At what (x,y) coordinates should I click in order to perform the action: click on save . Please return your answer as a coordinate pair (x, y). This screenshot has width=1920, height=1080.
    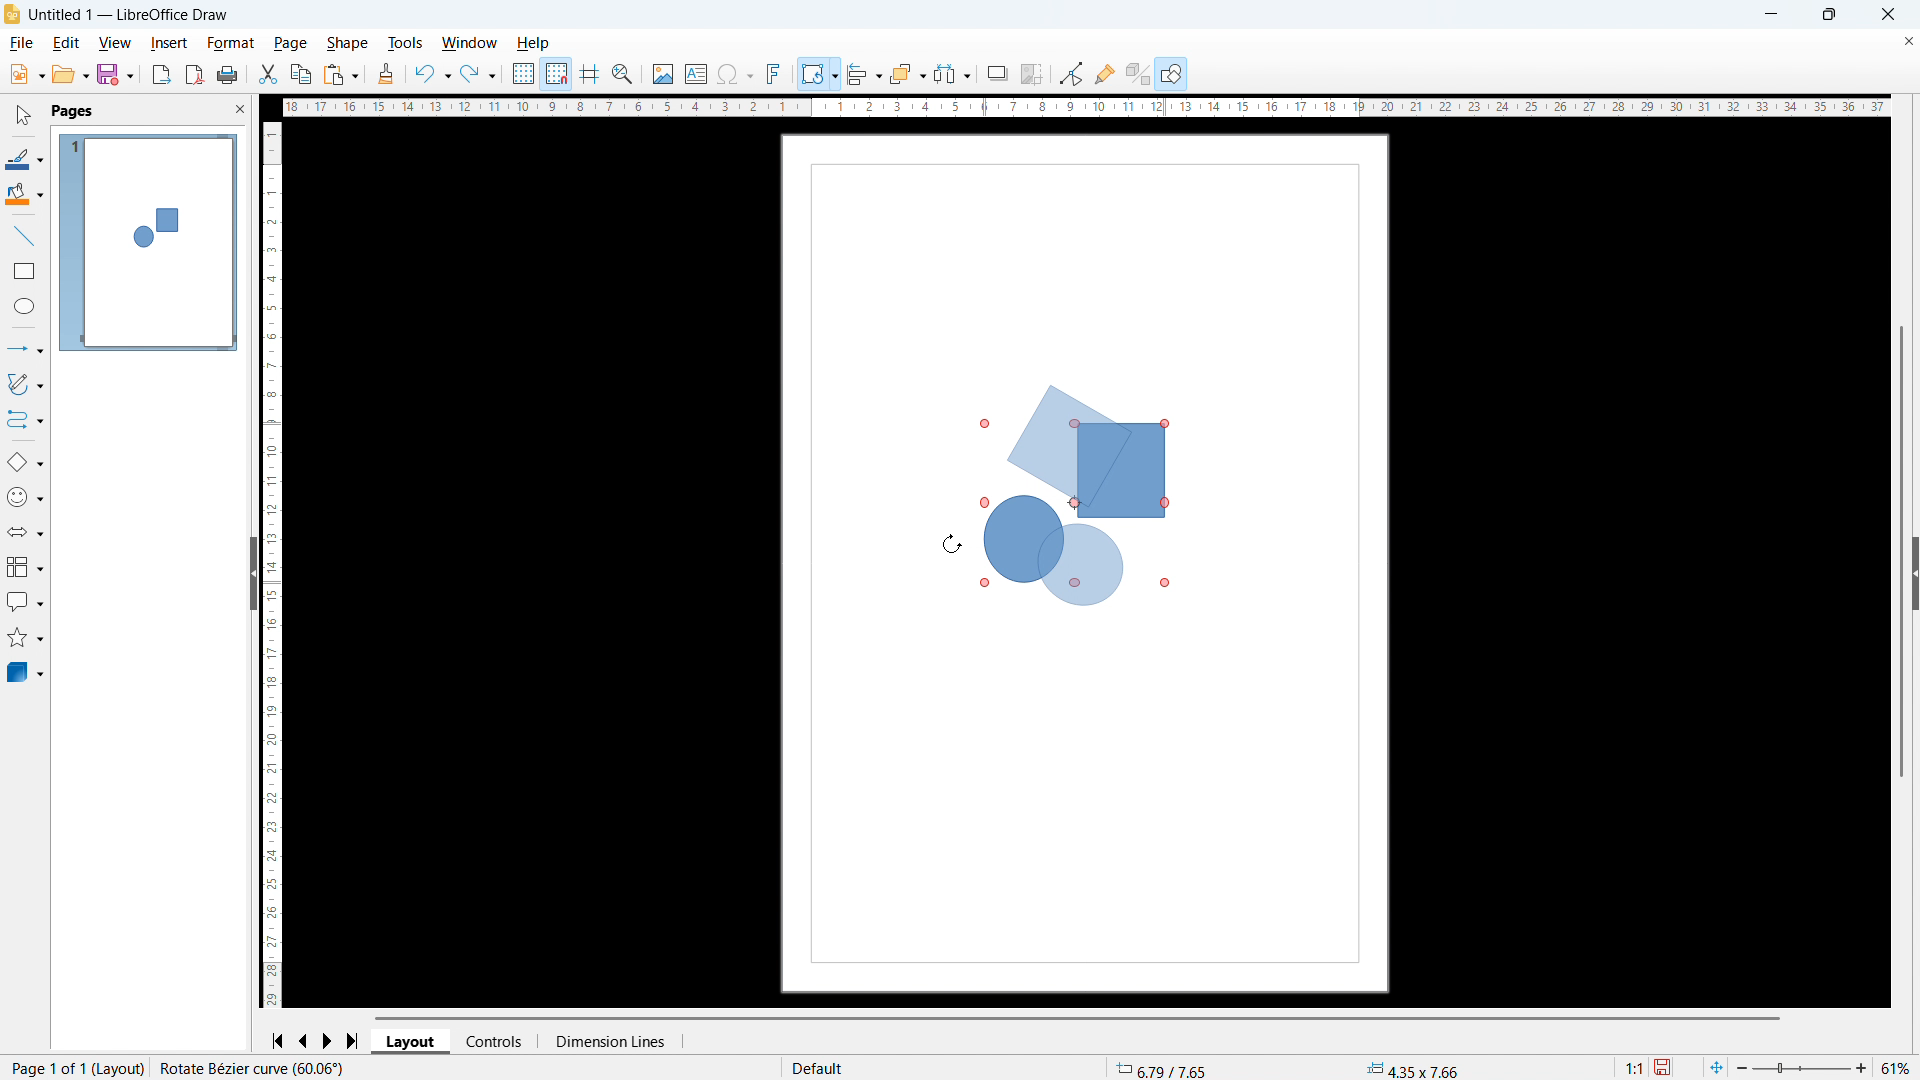
    Looking at the image, I should click on (117, 75).